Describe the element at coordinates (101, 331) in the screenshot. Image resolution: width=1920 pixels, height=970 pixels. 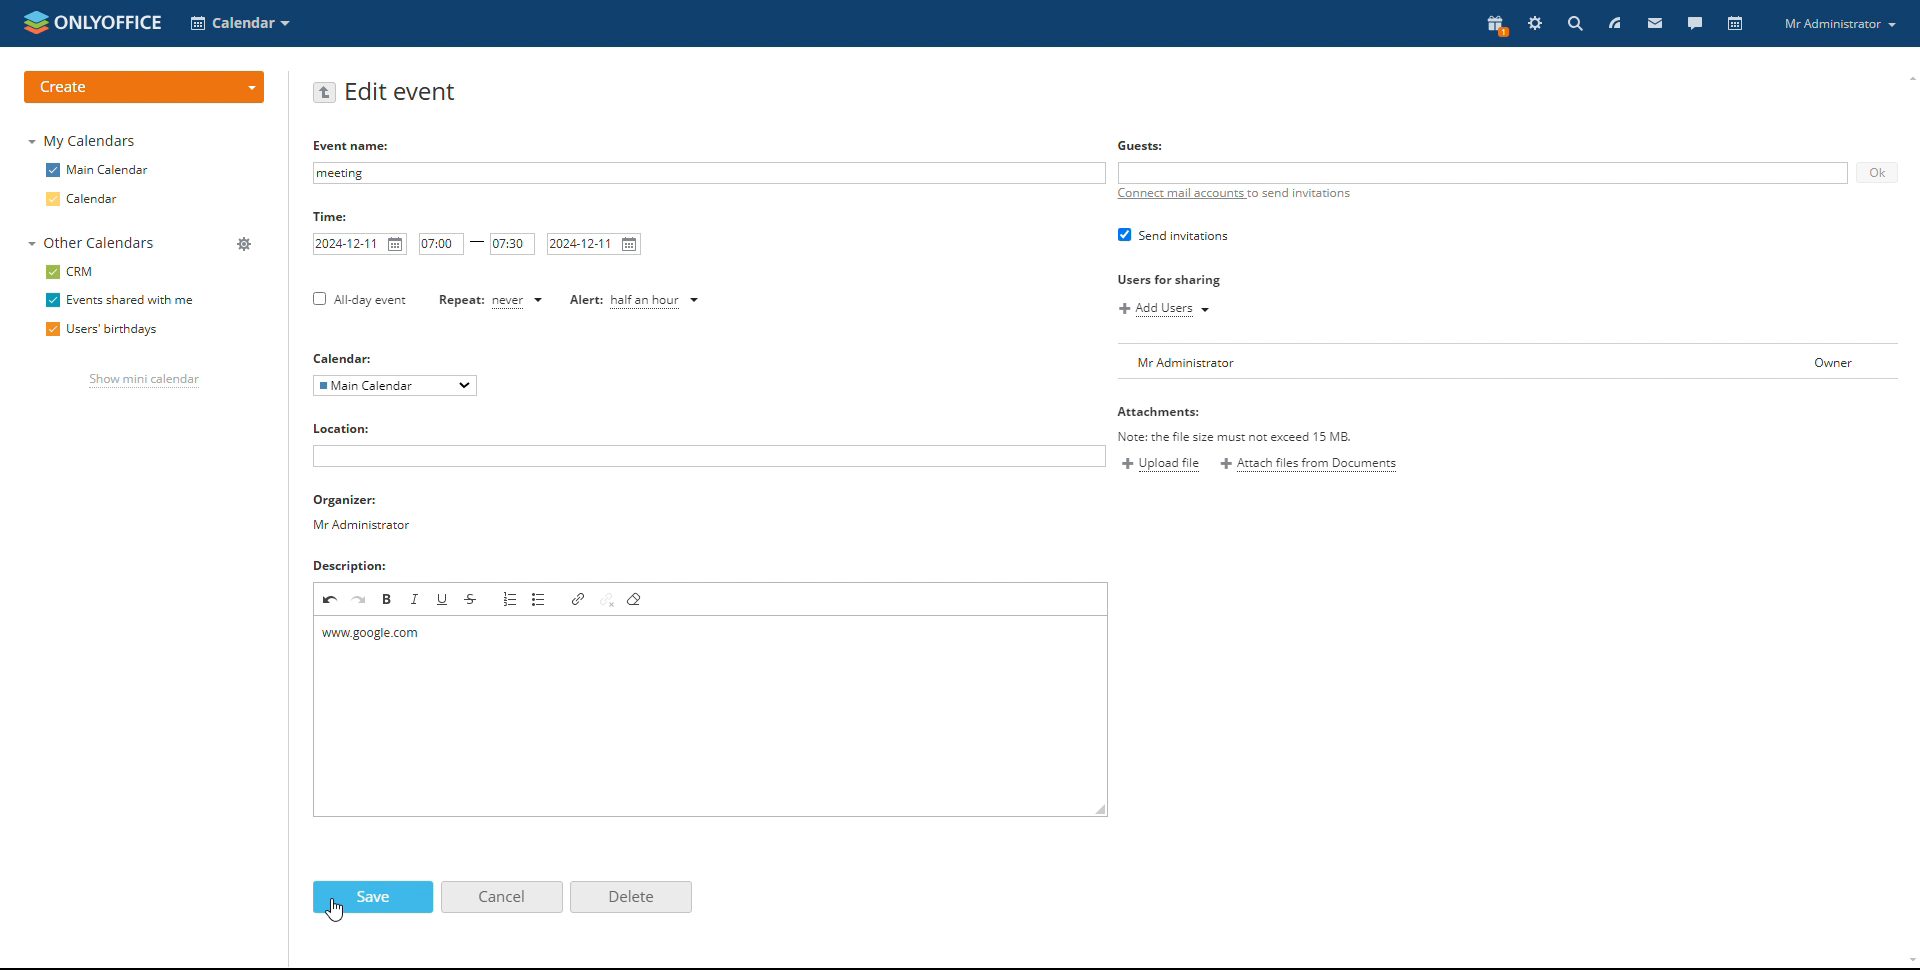
I see `users' birthdays` at that location.